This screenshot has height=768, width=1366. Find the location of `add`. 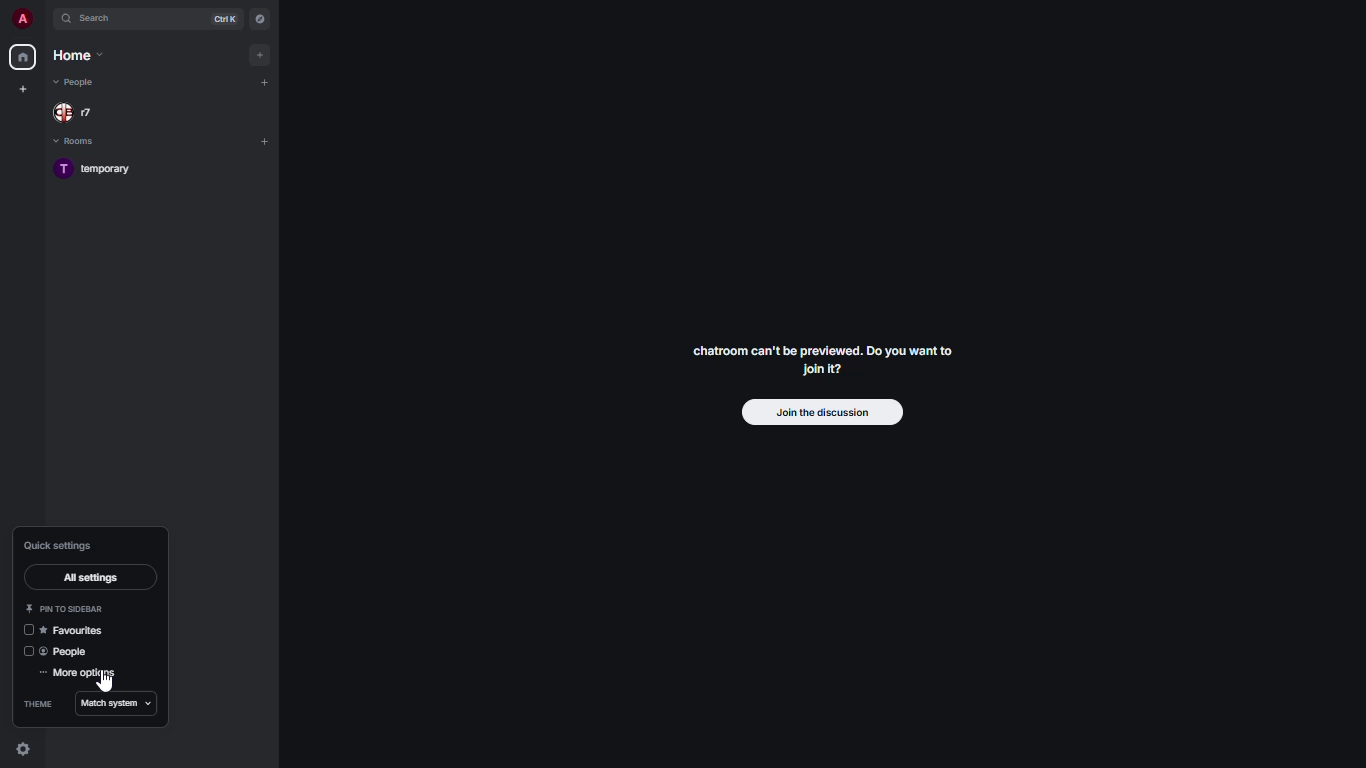

add is located at coordinates (264, 140).